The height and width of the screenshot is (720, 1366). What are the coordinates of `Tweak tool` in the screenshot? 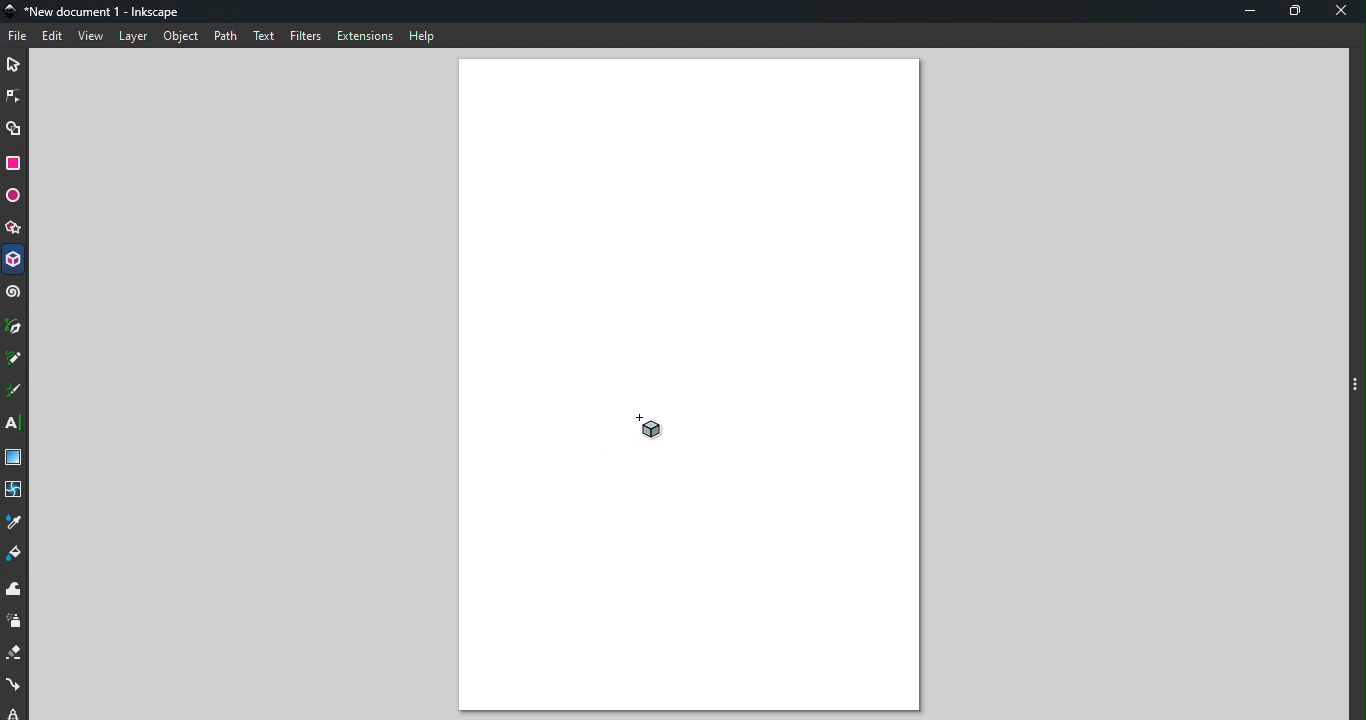 It's located at (17, 591).